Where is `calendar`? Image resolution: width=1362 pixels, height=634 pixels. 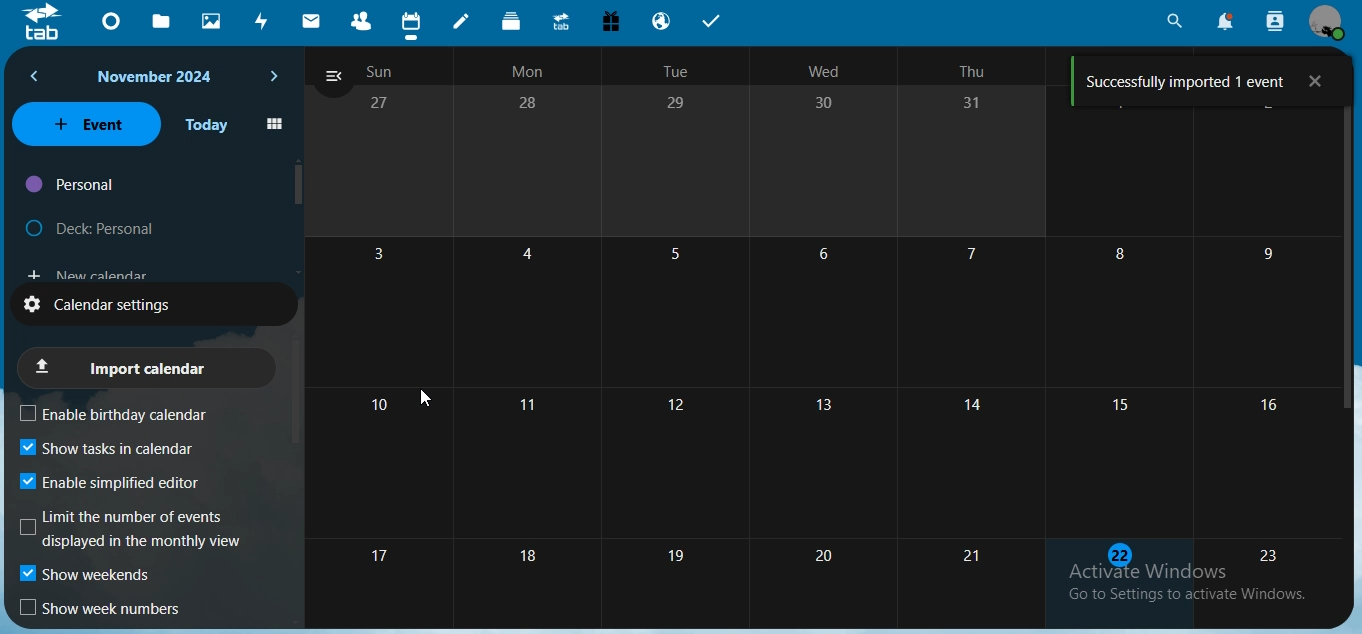
calendar is located at coordinates (411, 22).